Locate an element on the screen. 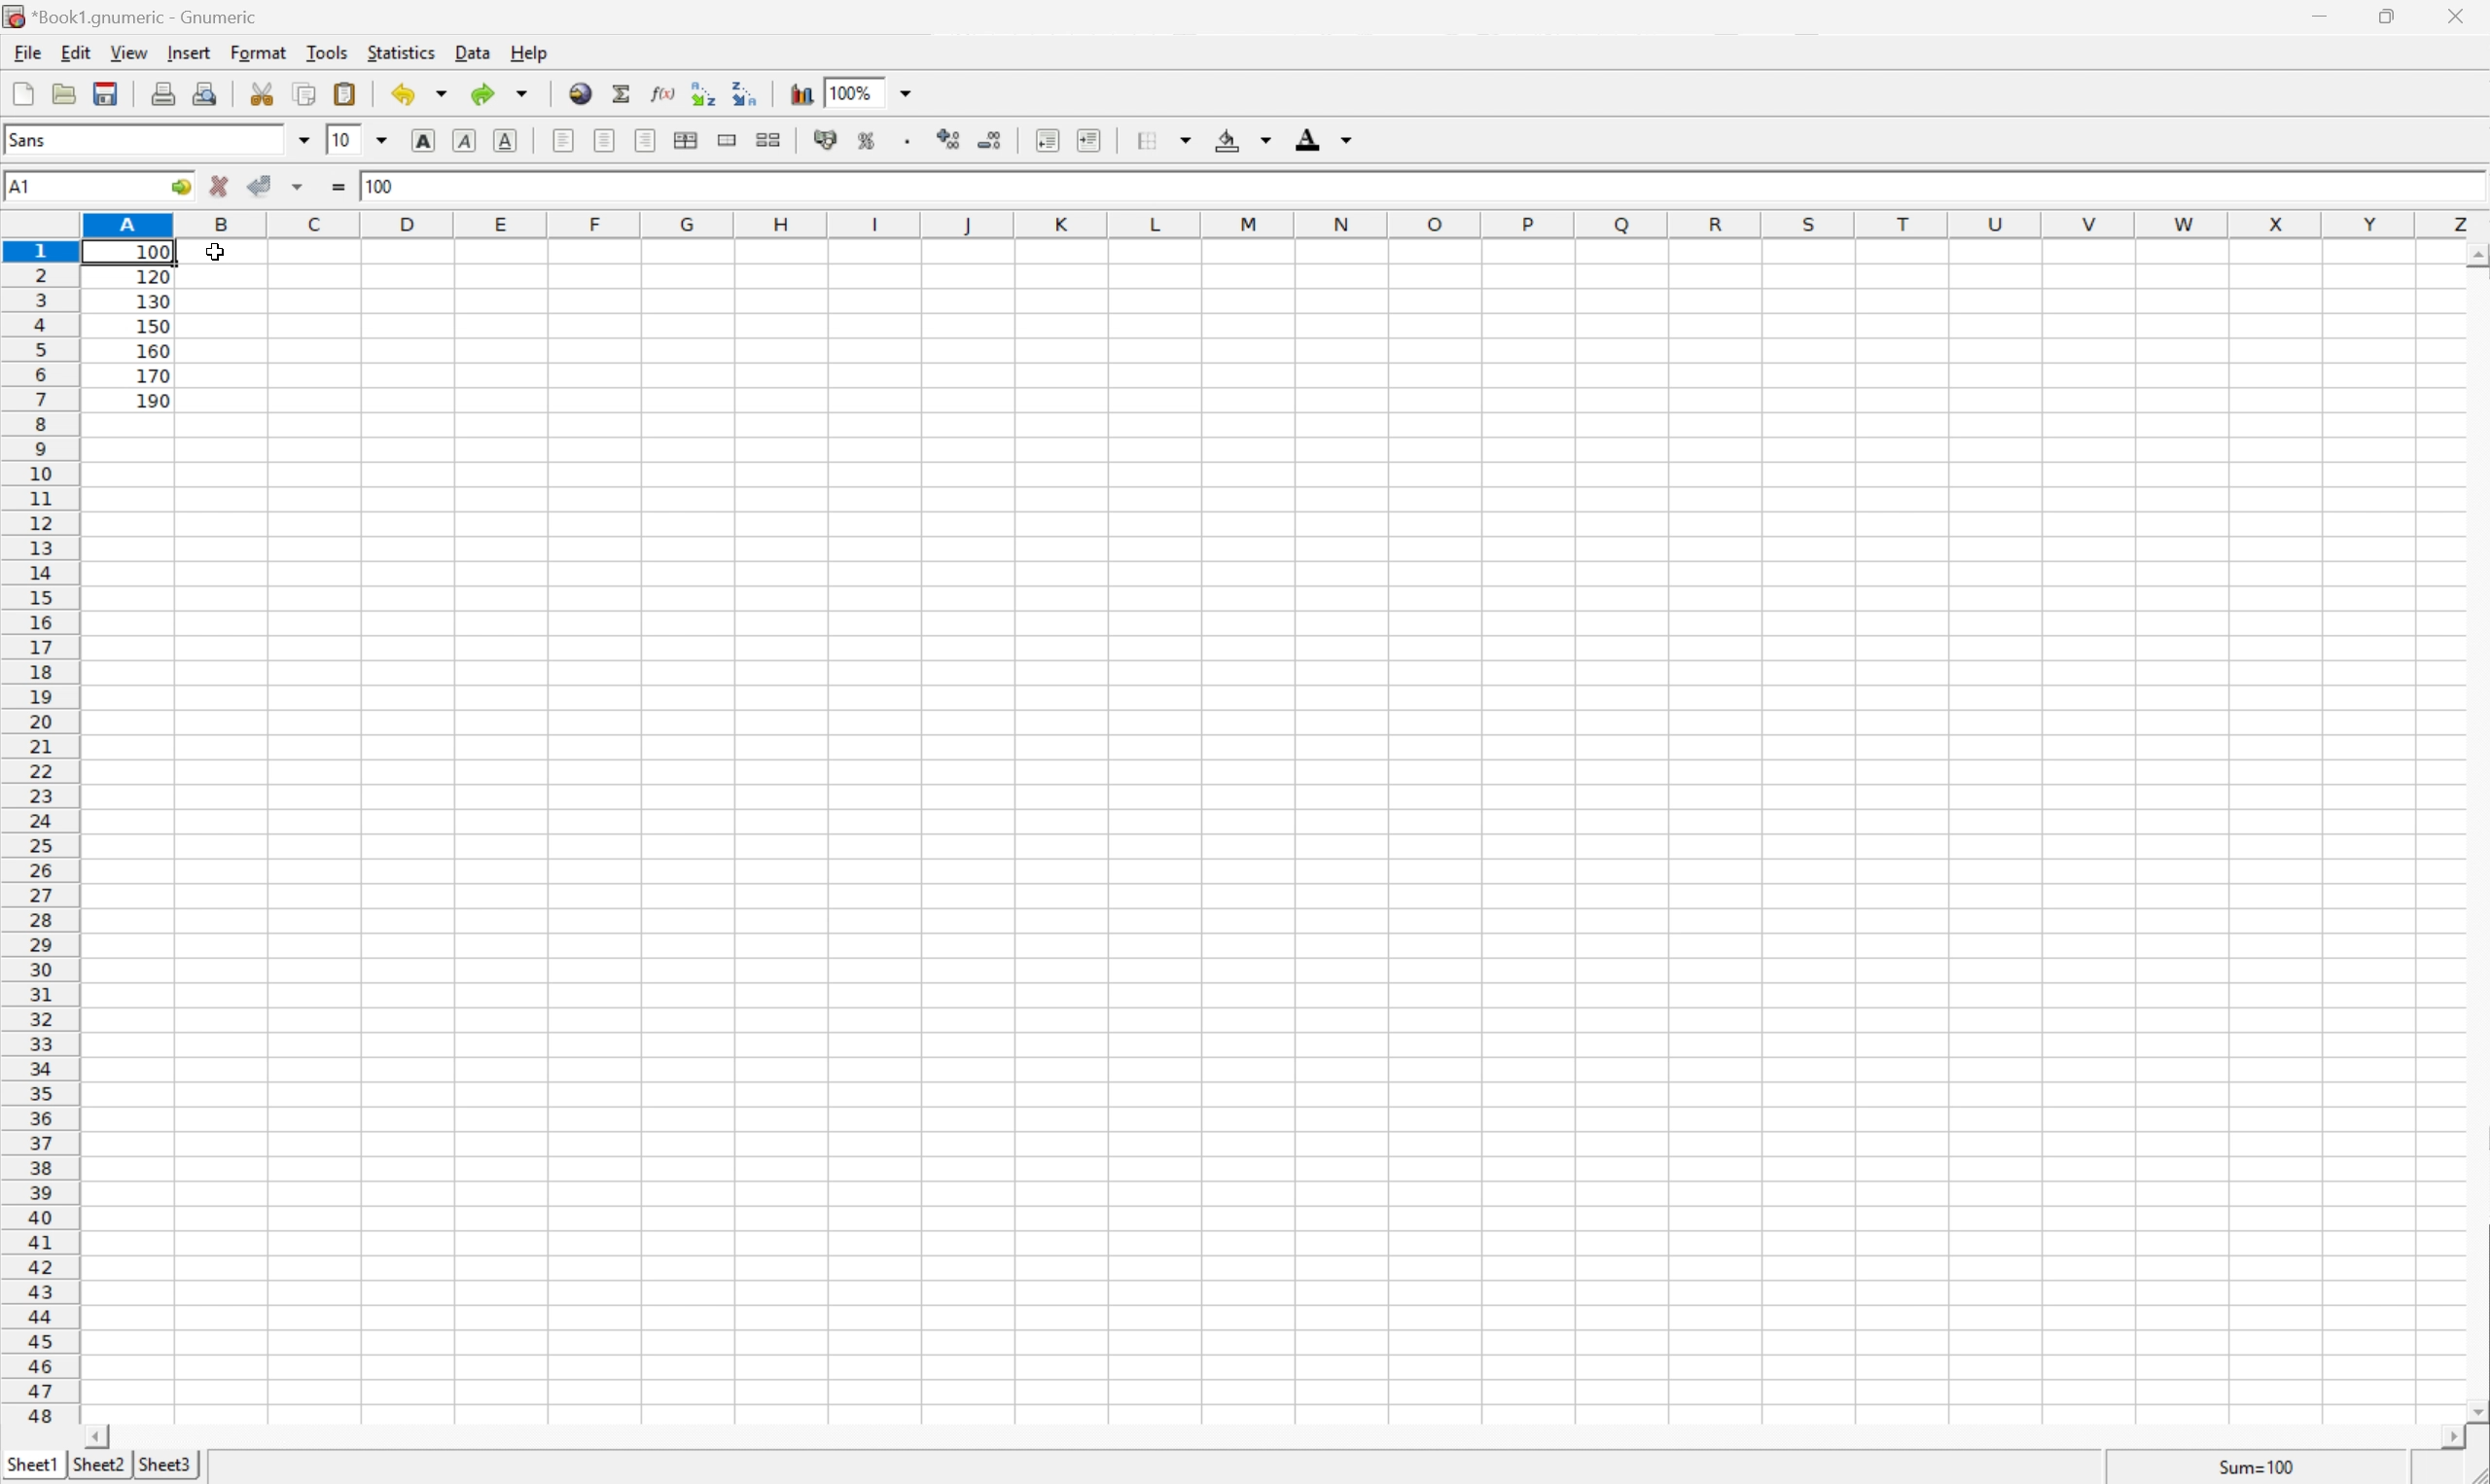  Data is located at coordinates (472, 50).